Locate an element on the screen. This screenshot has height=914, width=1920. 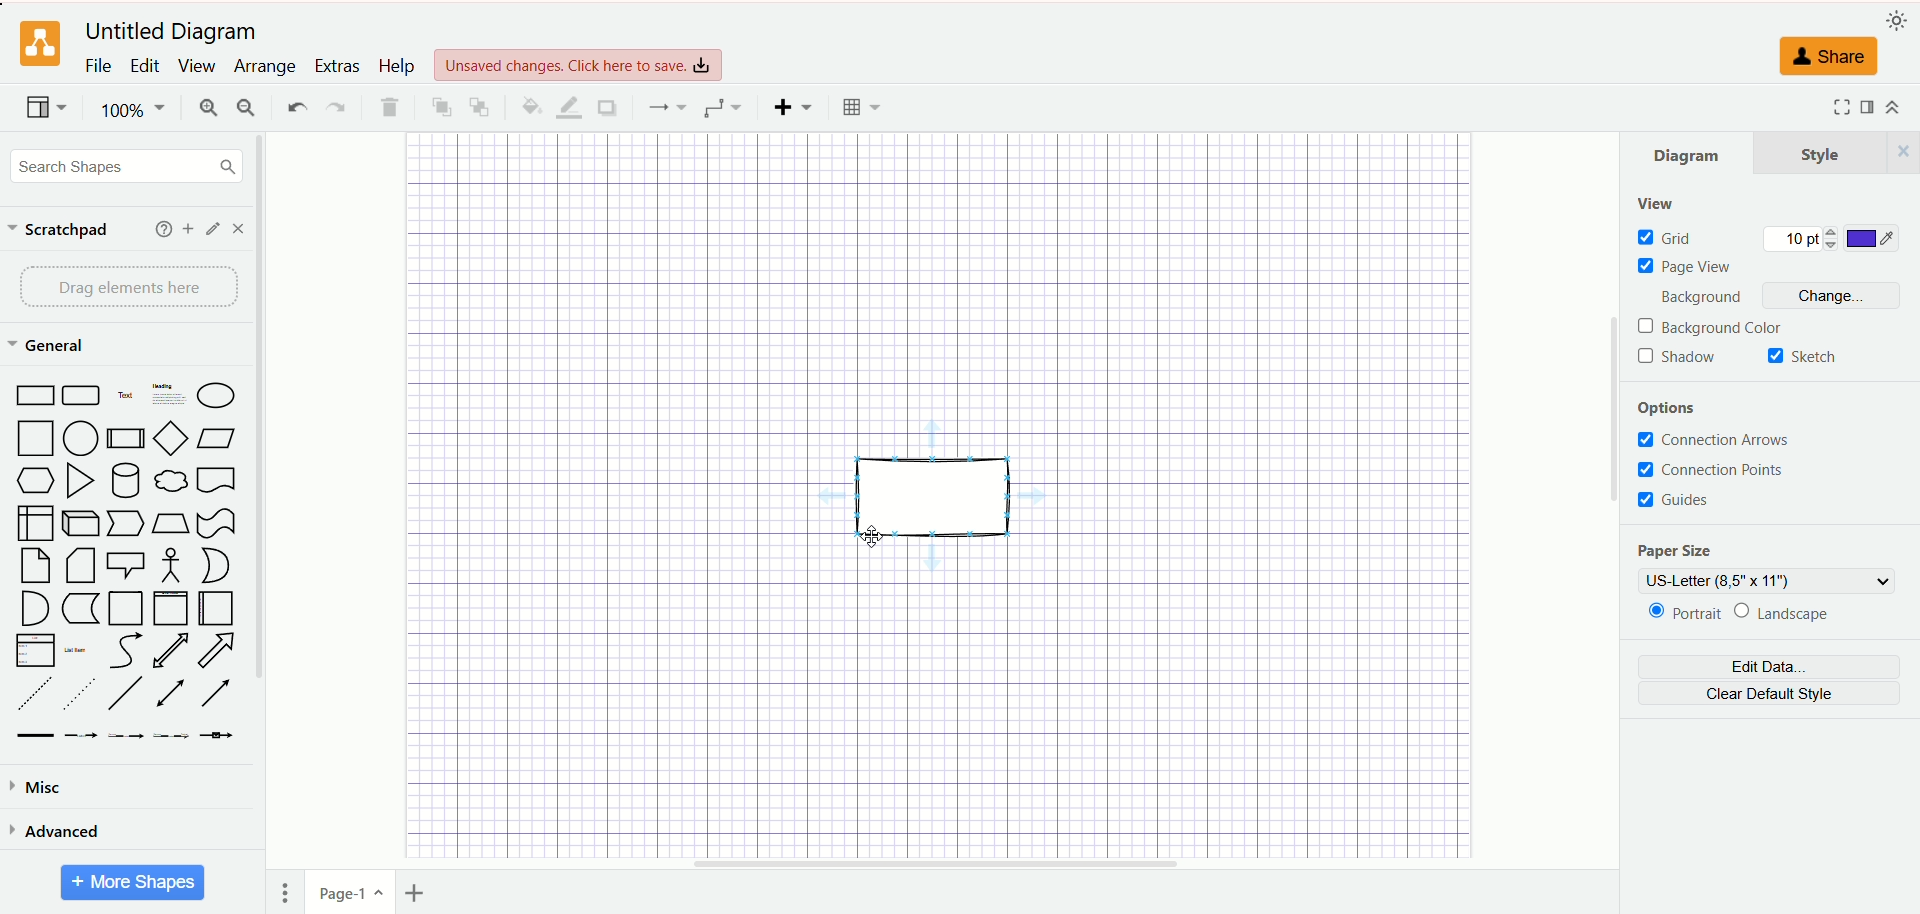
delete is located at coordinates (387, 105).